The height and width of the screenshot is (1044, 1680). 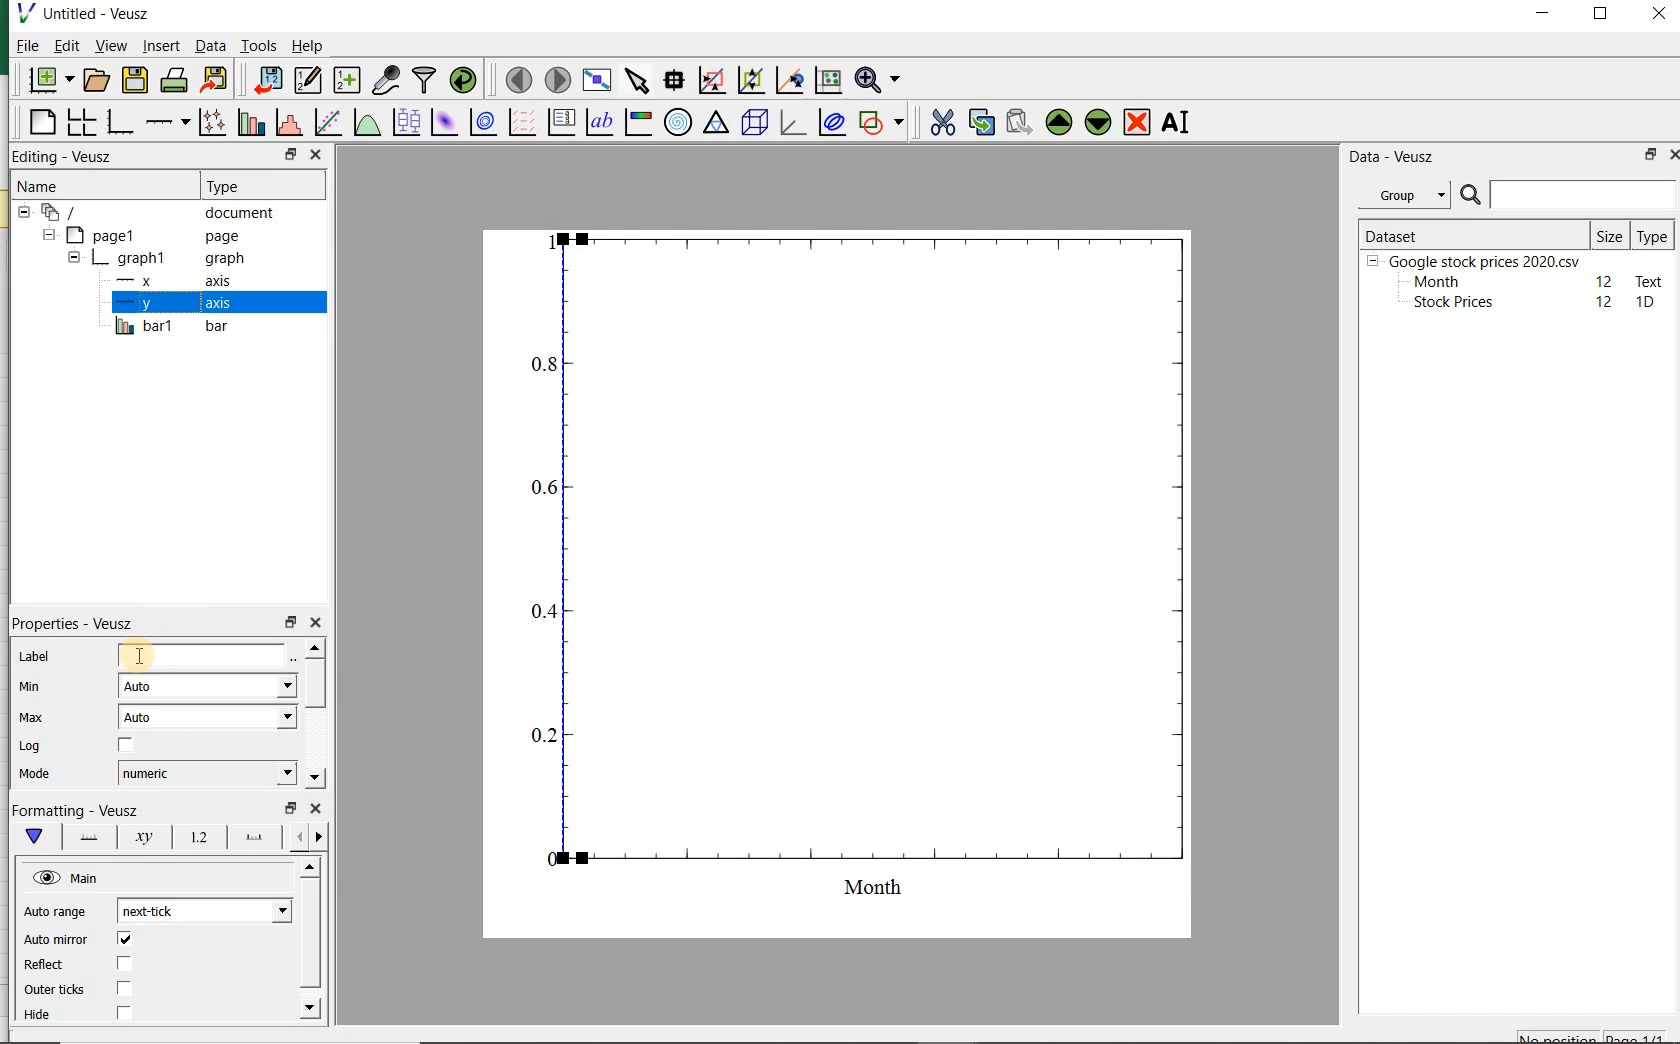 I want to click on move the selected widget down, so click(x=1098, y=122).